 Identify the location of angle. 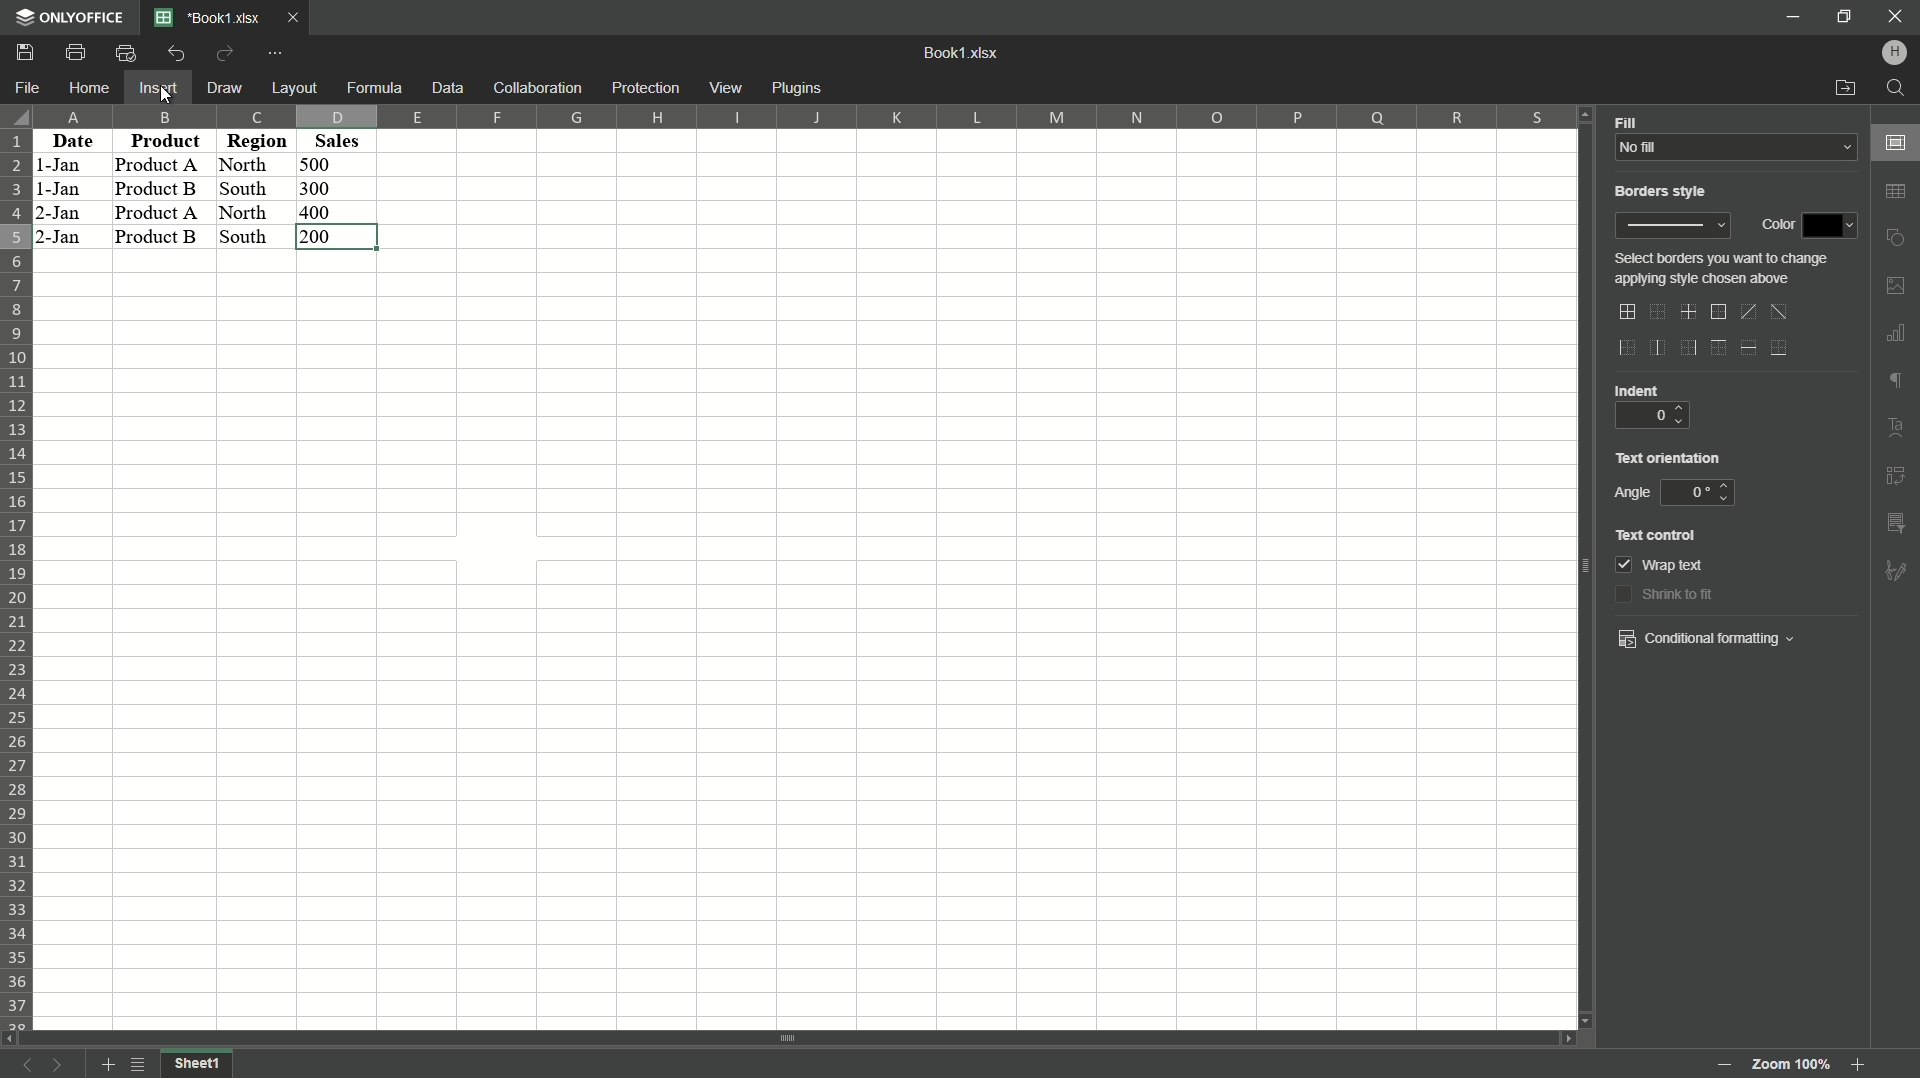
(1635, 494).